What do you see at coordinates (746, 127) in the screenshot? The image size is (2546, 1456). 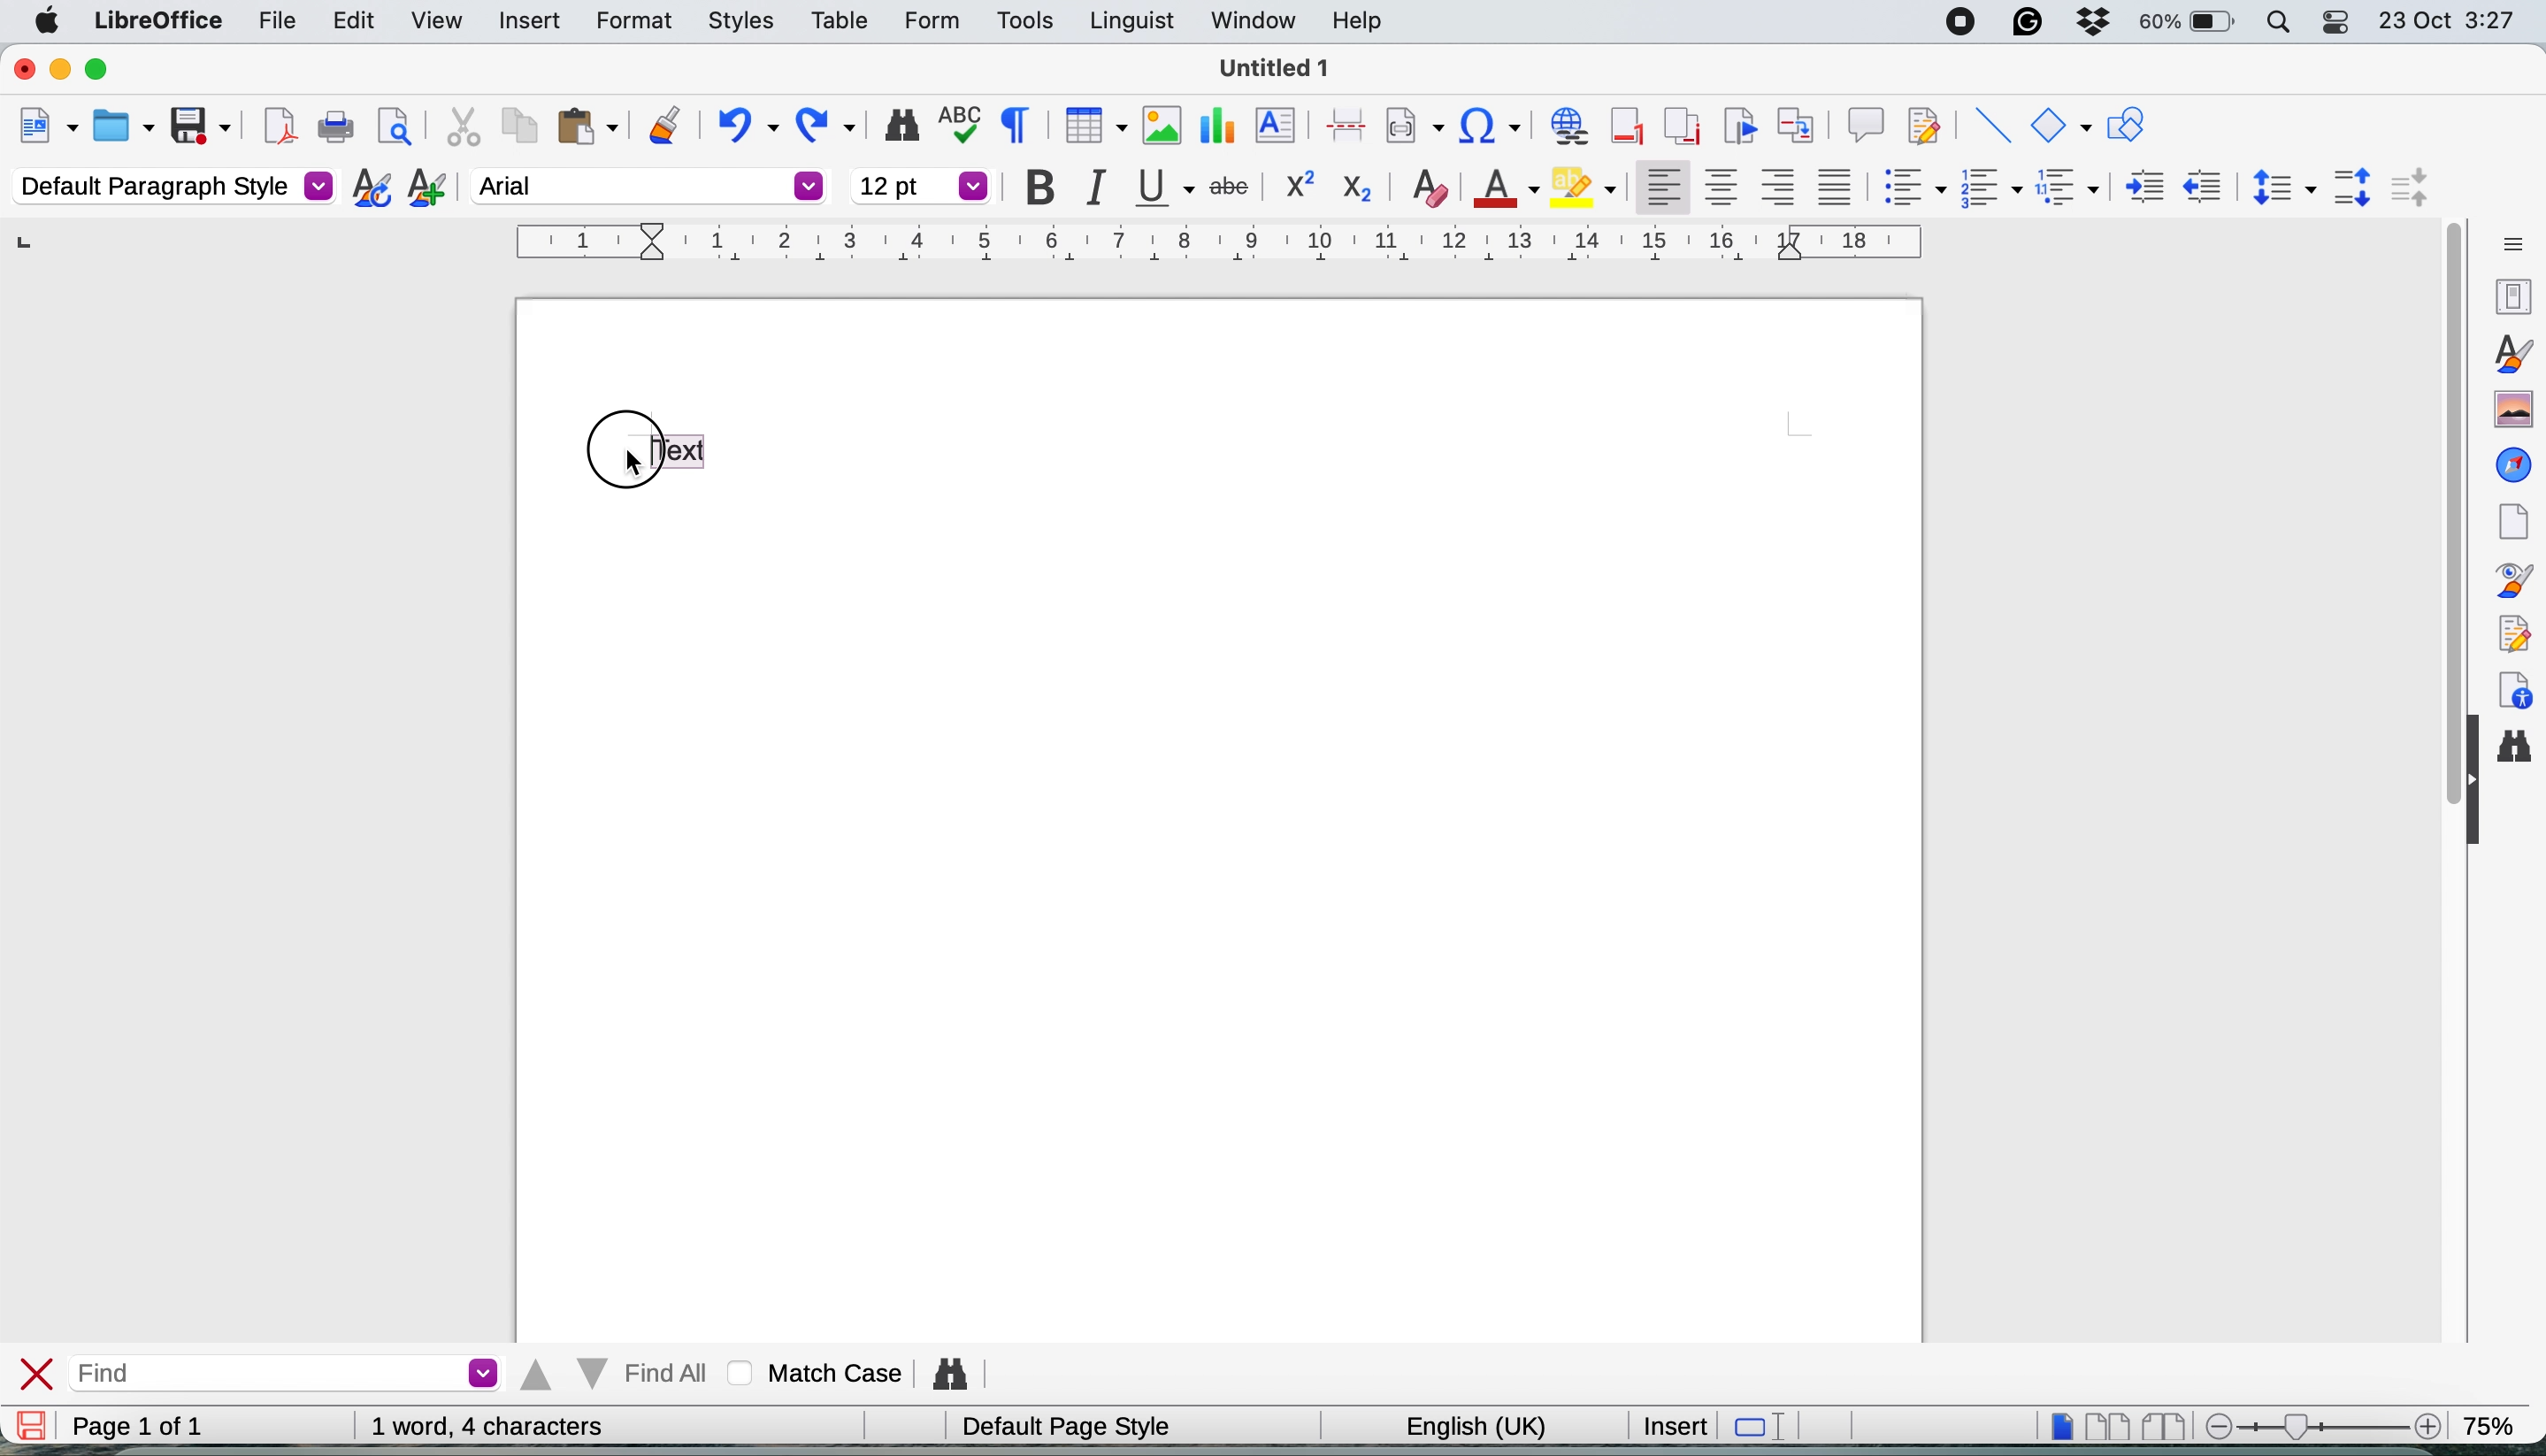 I see `undo` at bounding box center [746, 127].